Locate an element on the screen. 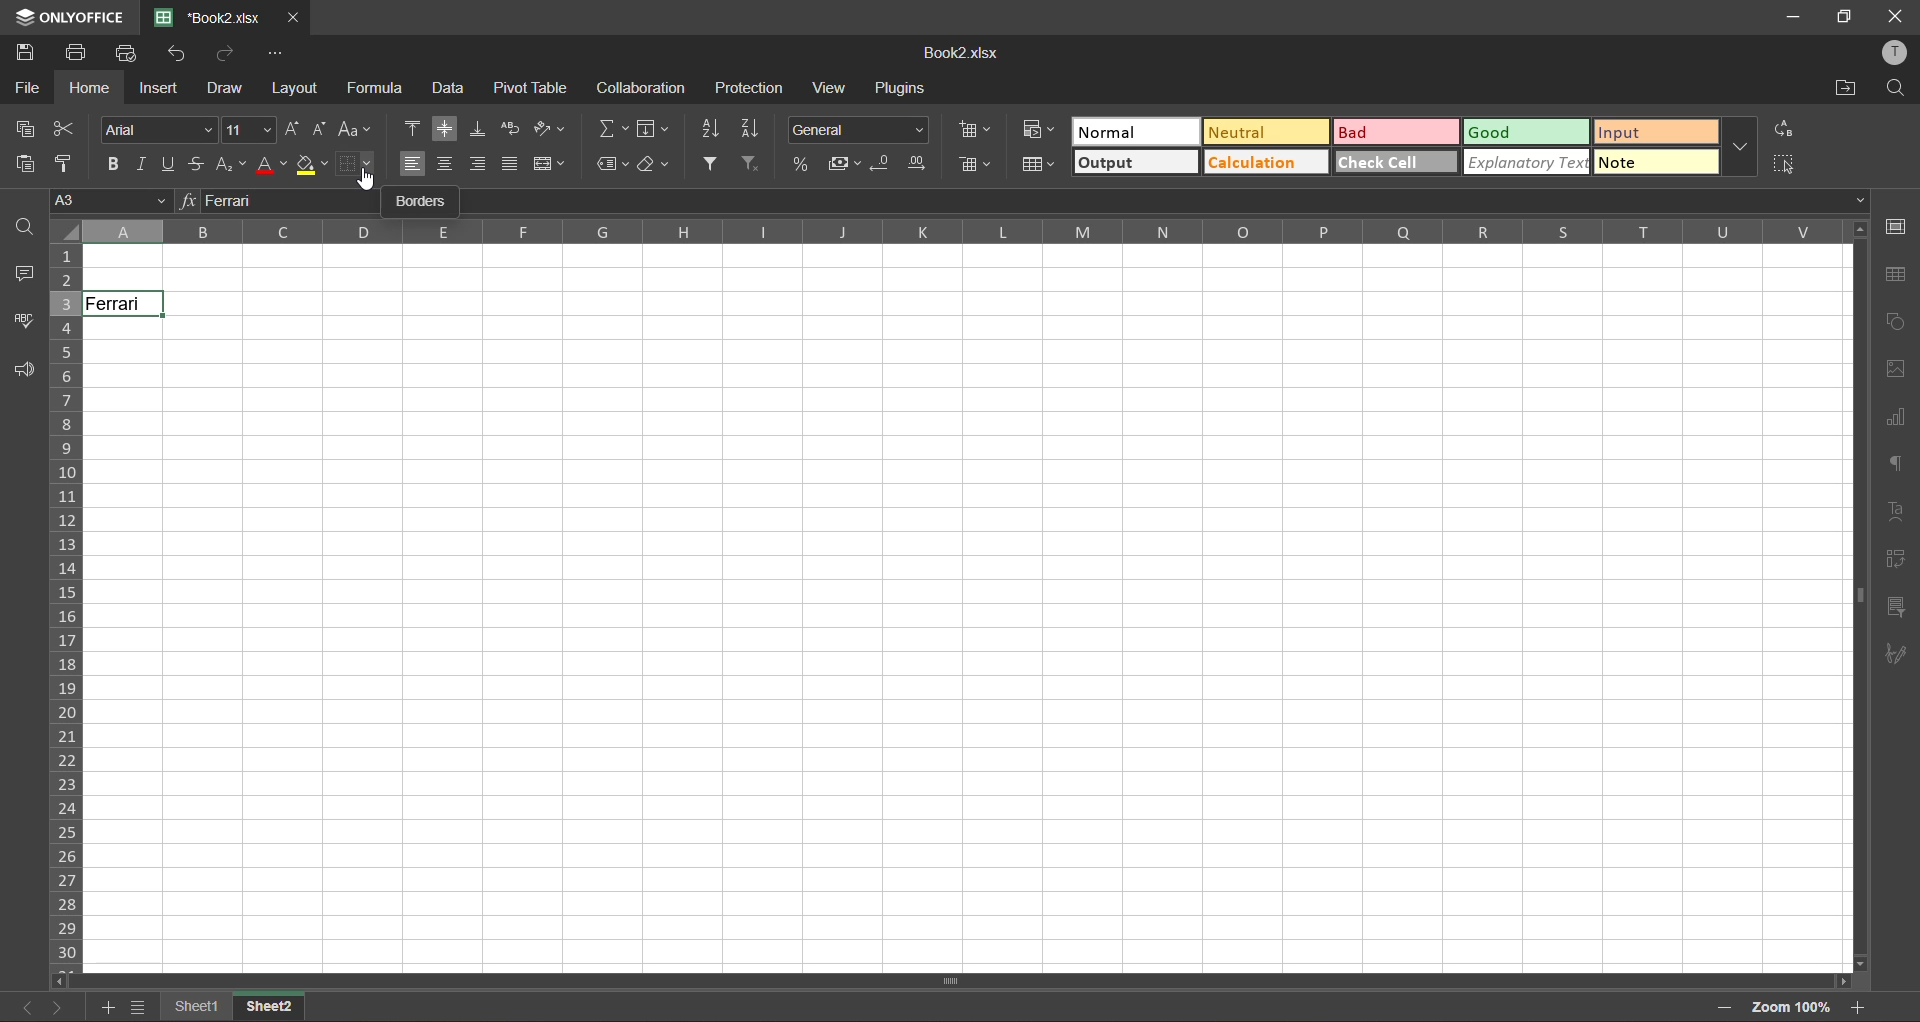  maximize is located at coordinates (1843, 15).